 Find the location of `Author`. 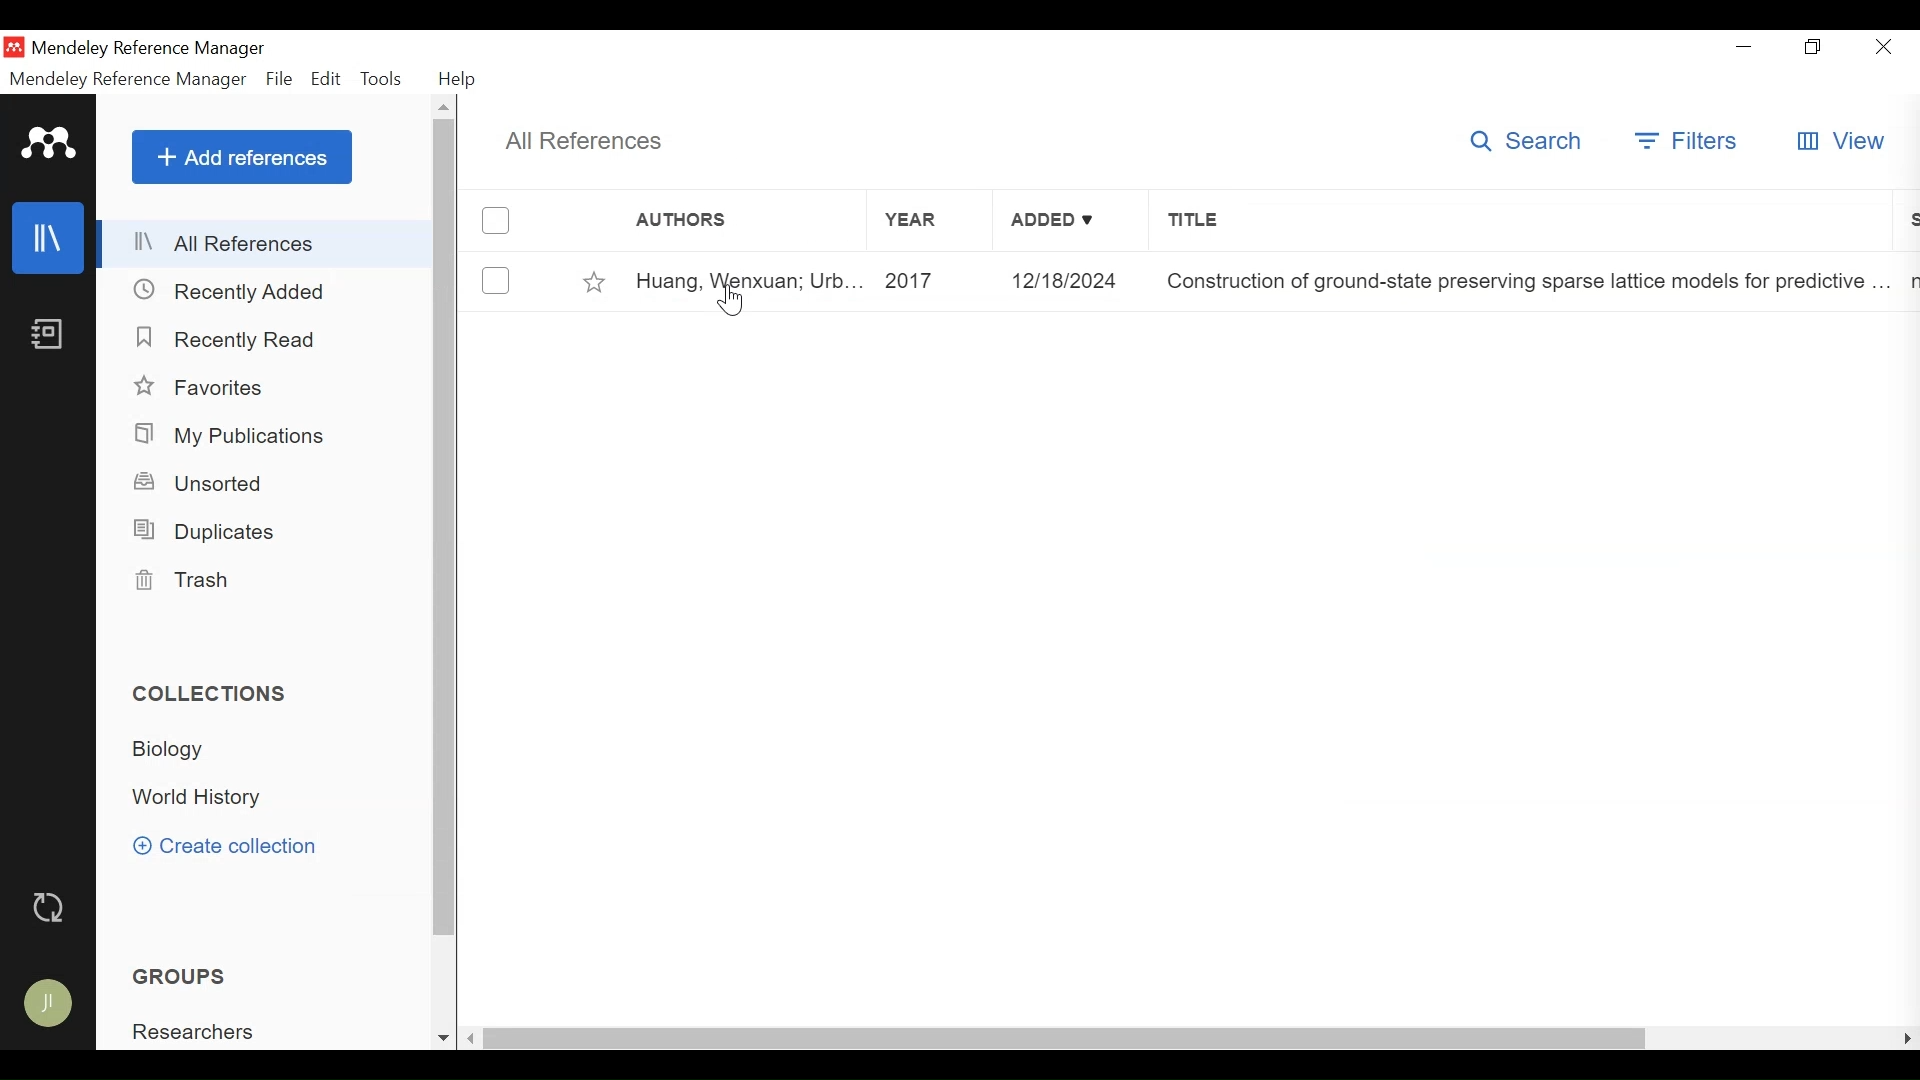

Author is located at coordinates (729, 220).